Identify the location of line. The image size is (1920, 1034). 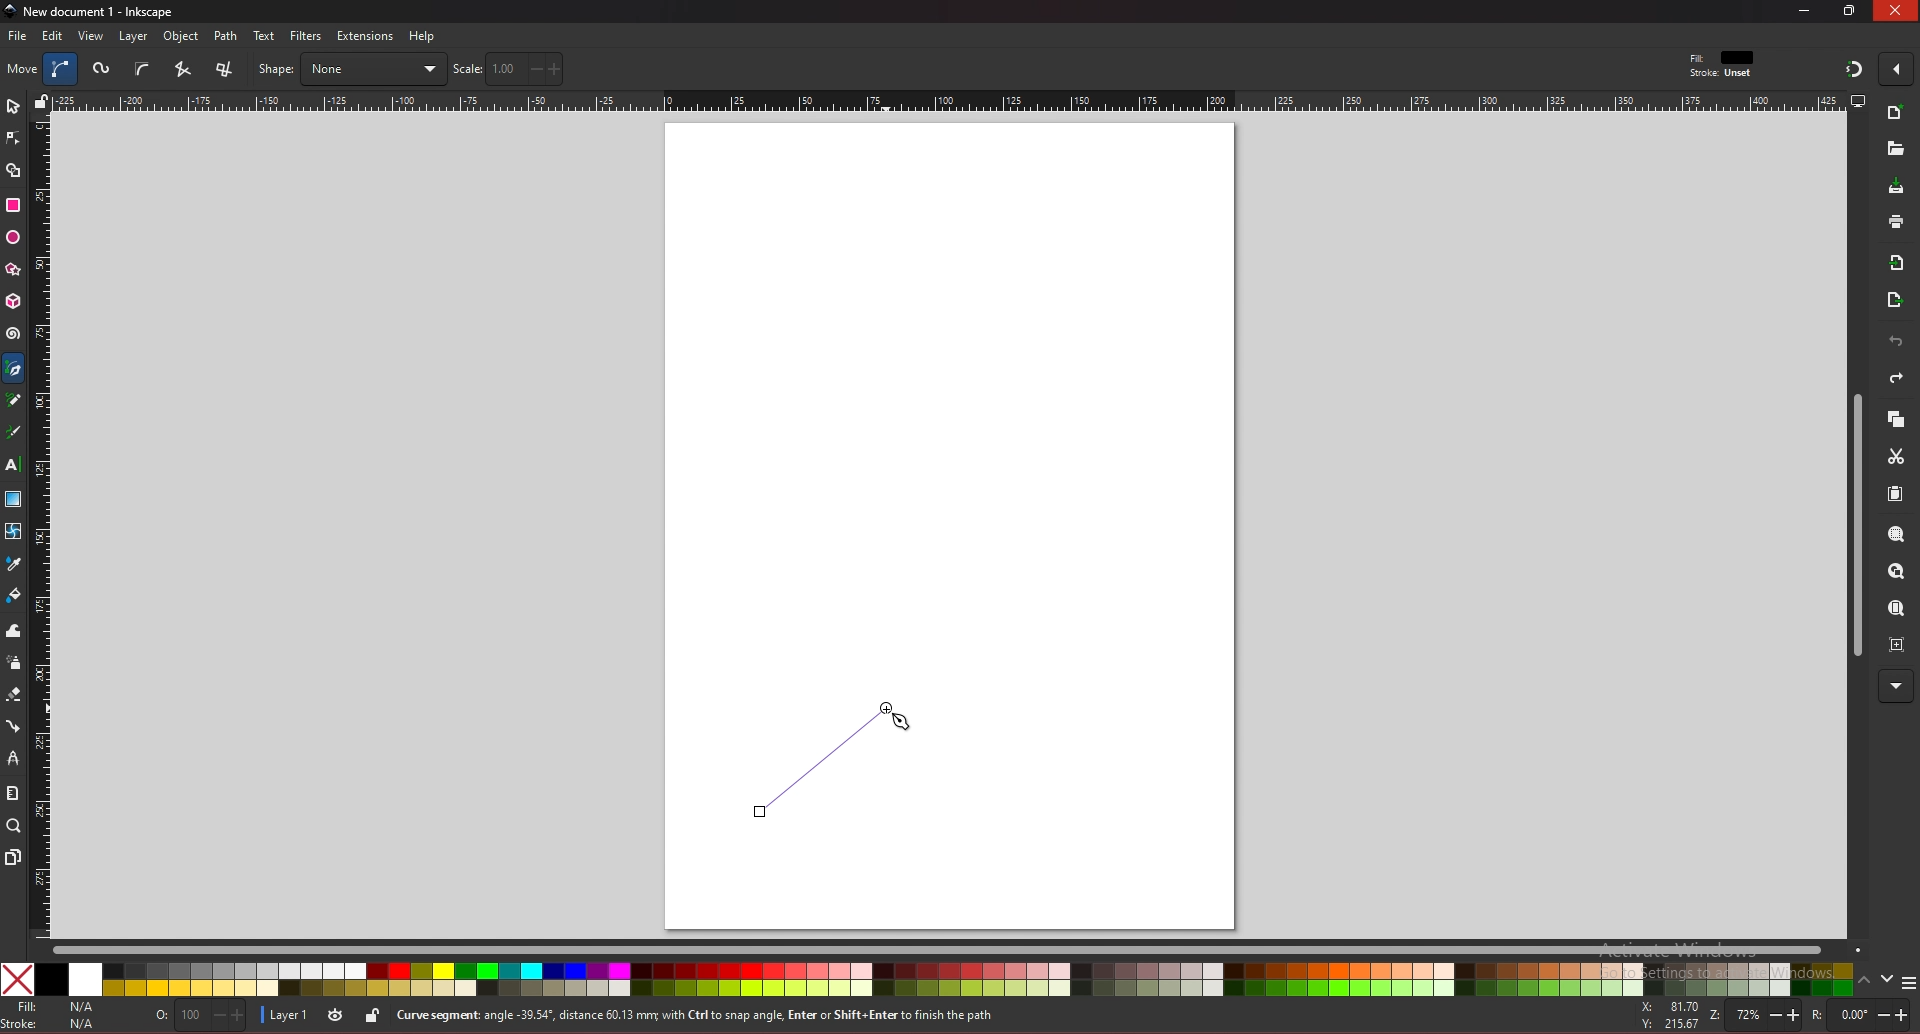
(821, 759).